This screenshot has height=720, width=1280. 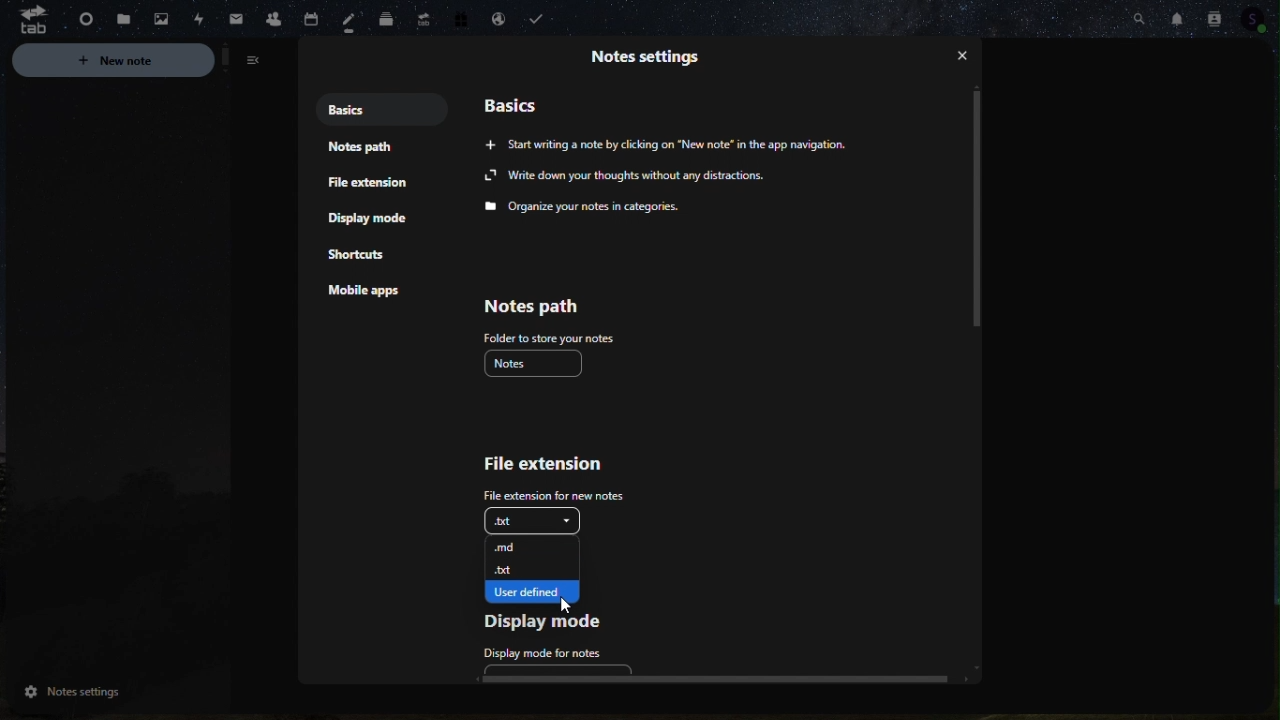 I want to click on notifications, so click(x=1175, y=16).